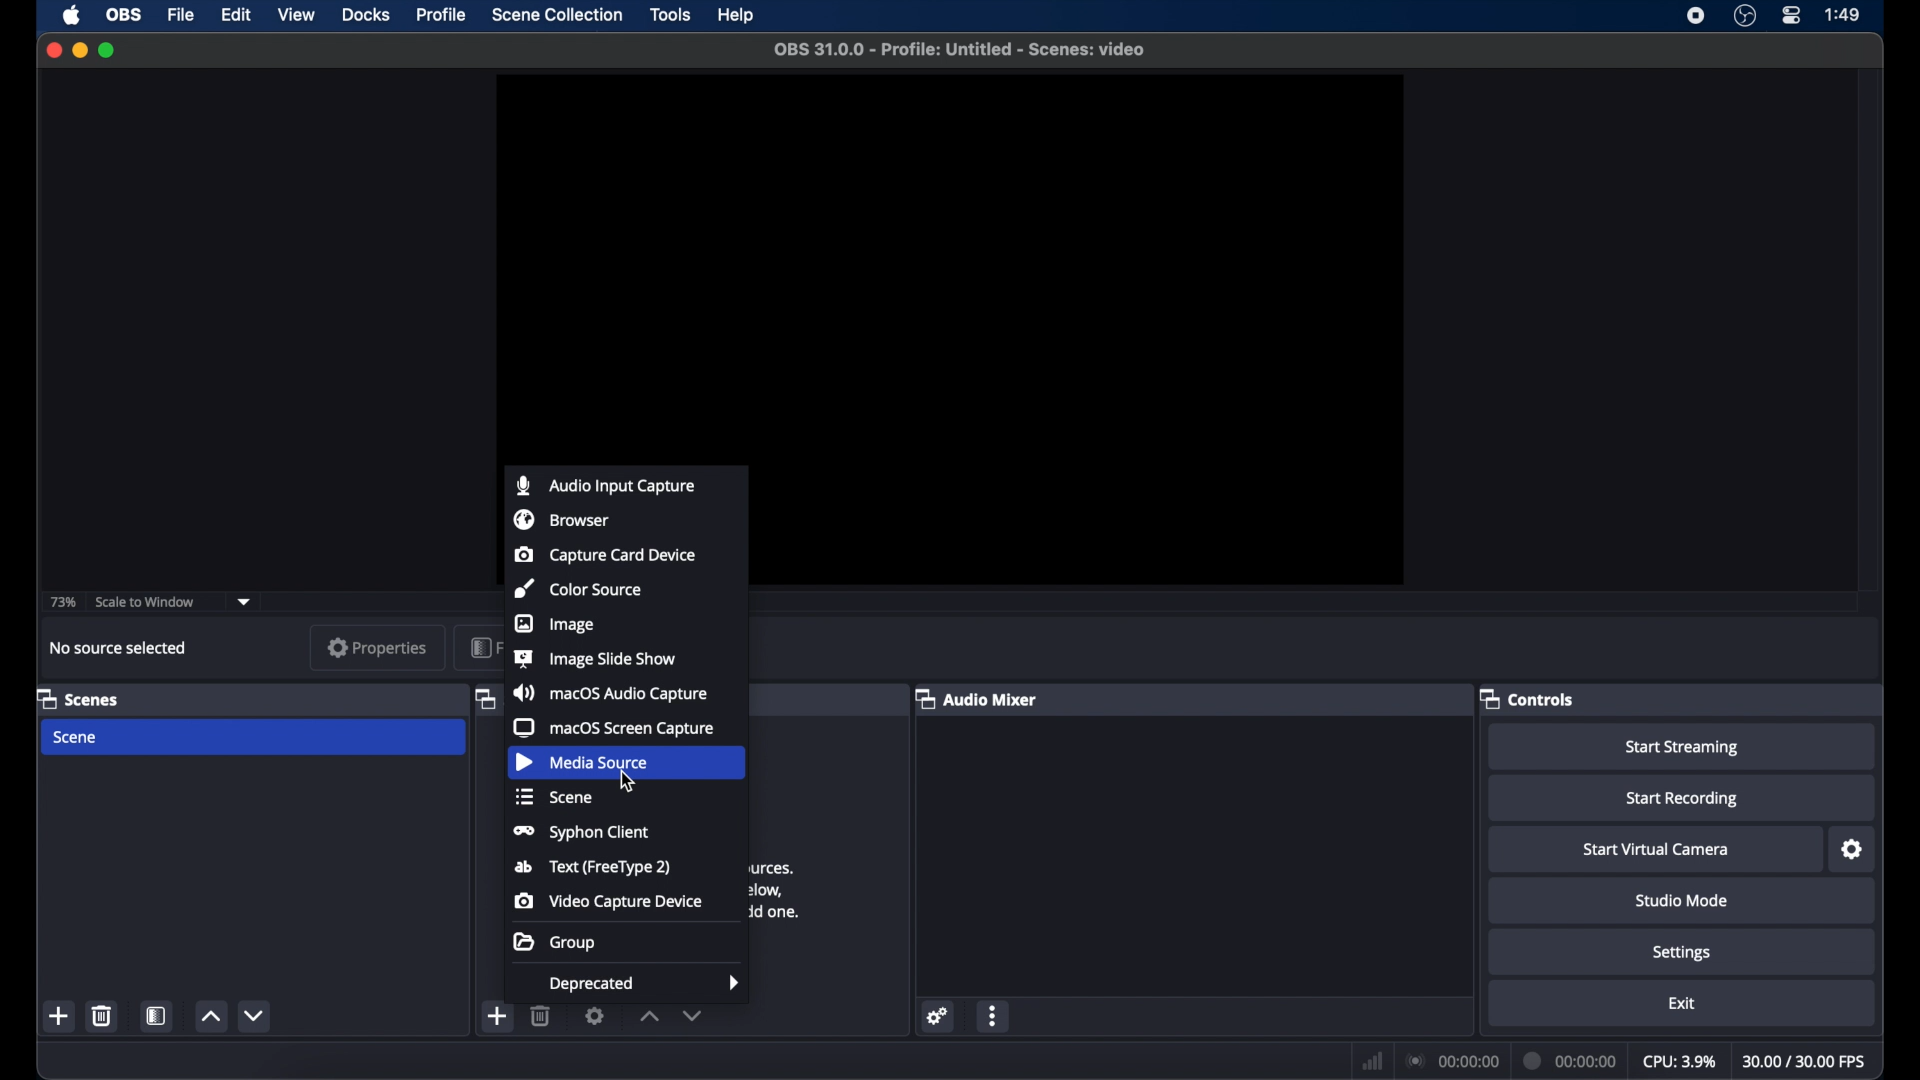 This screenshot has width=1920, height=1080. What do you see at coordinates (256, 1014) in the screenshot?
I see `decrement` at bounding box center [256, 1014].